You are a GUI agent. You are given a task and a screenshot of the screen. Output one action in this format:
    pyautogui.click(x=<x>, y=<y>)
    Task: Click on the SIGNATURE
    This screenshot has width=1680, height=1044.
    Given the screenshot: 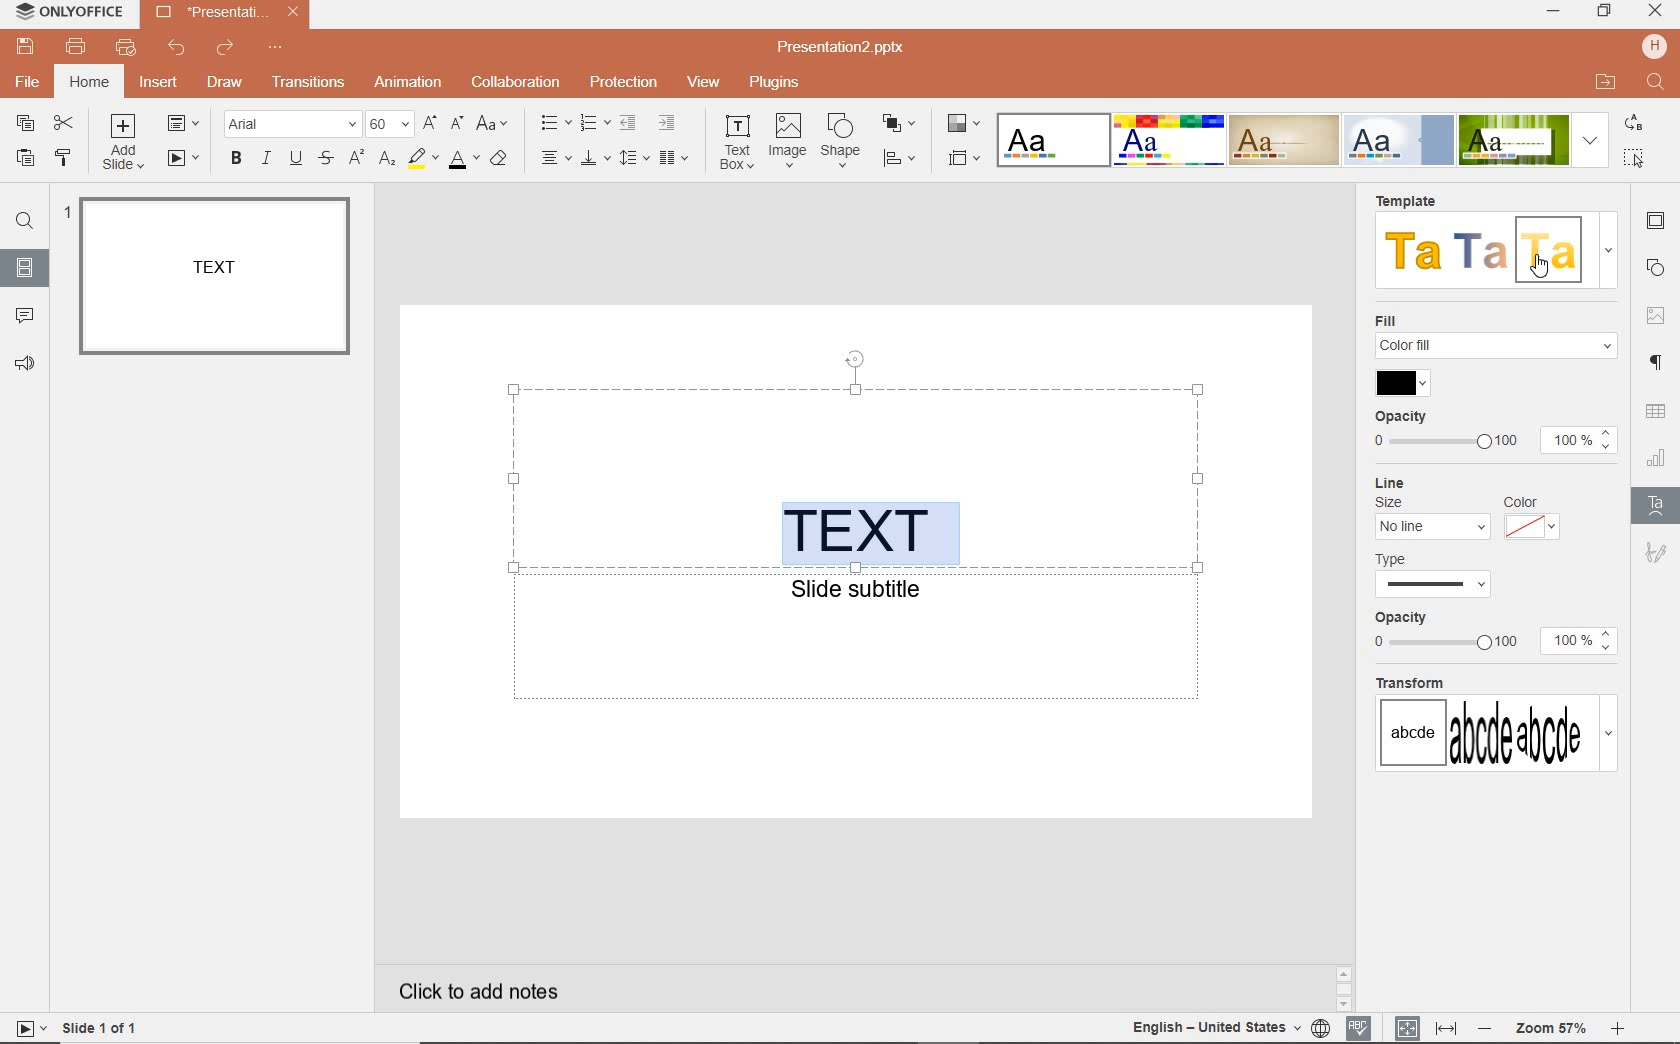 What is the action you would take?
    pyautogui.click(x=1656, y=553)
    